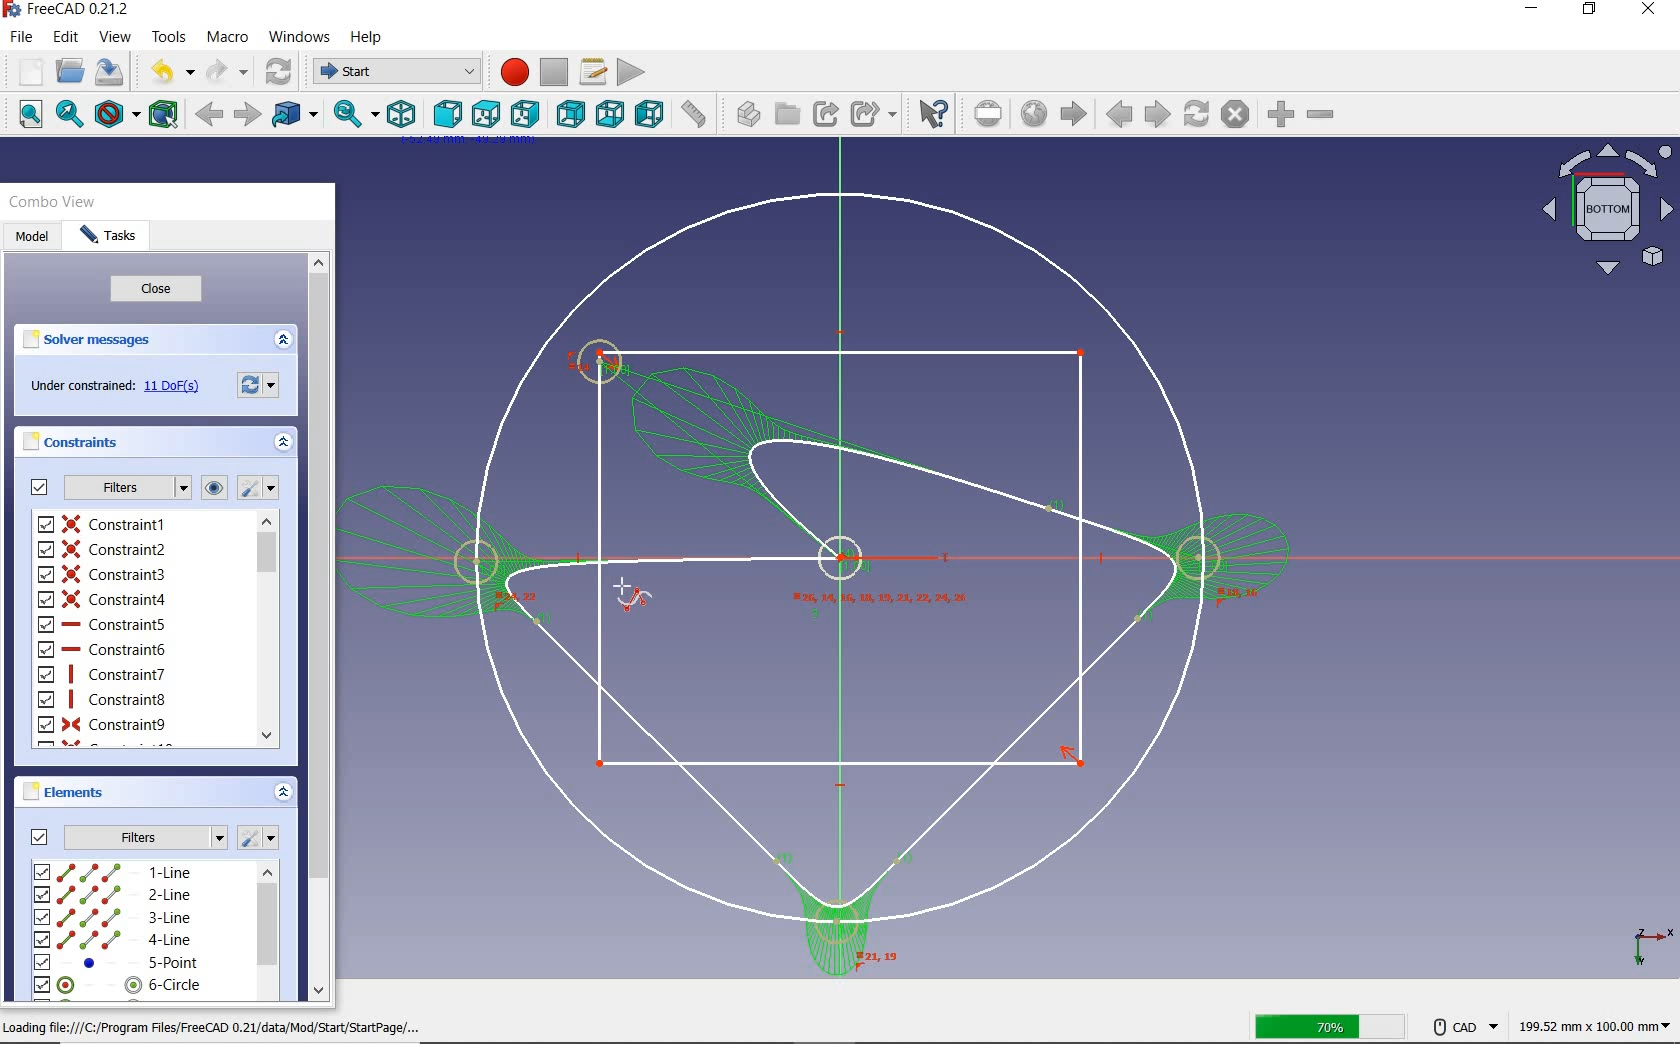 The image size is (1680, 1044). I want to click on elements, so click(92, 792).